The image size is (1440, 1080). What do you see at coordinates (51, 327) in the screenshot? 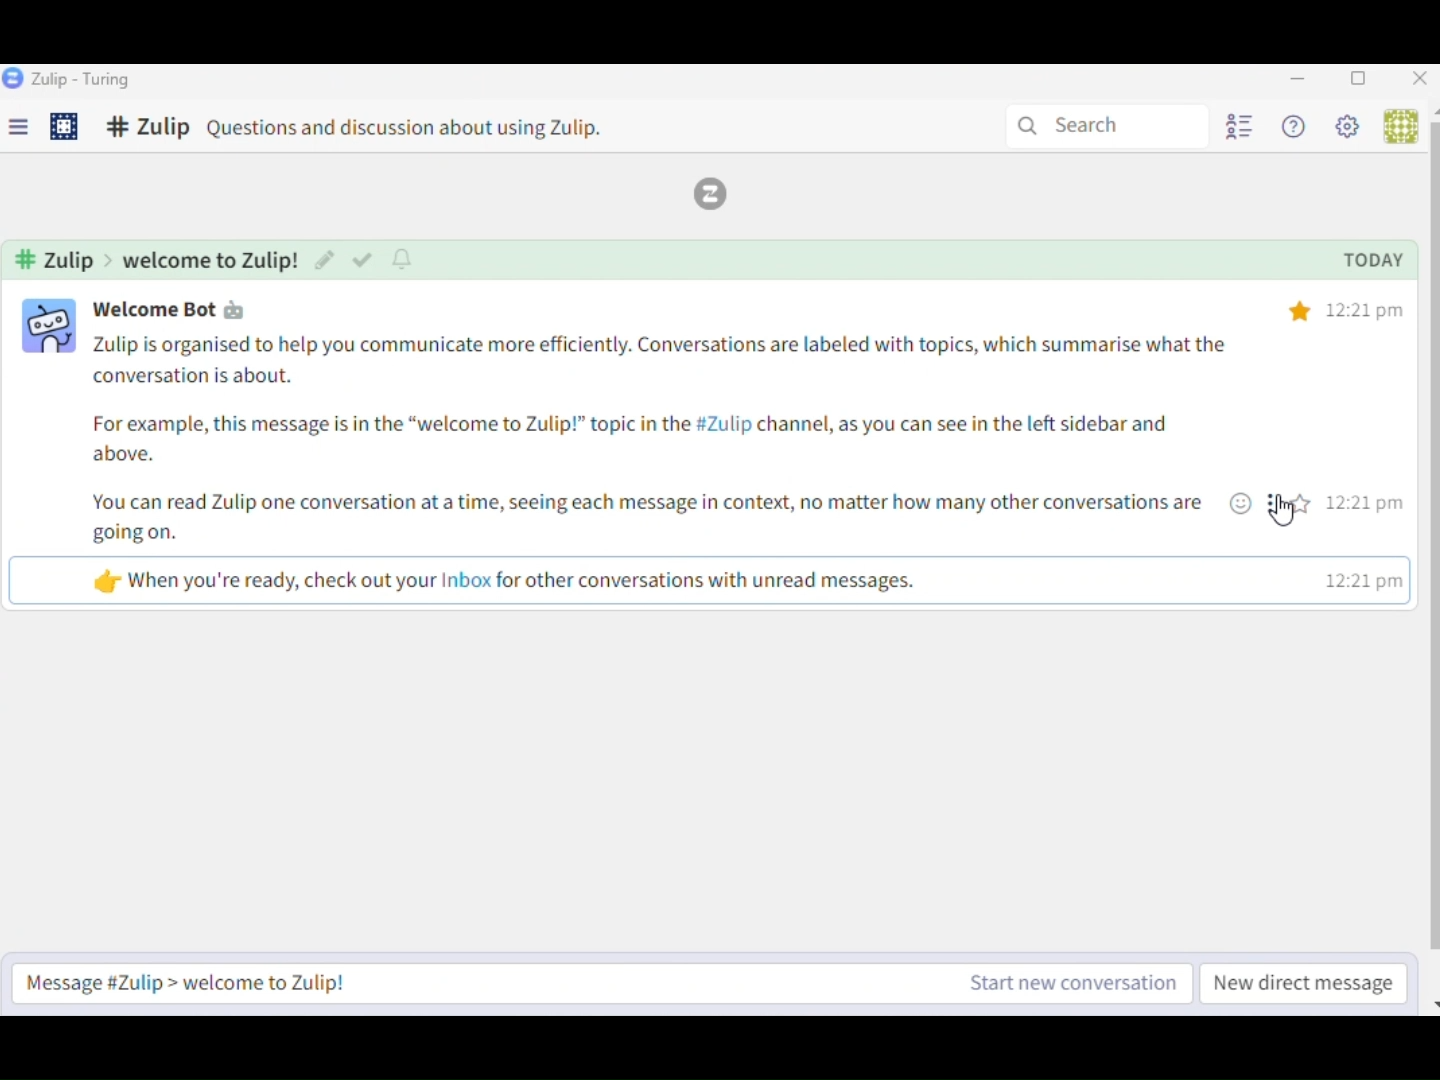
I see `user profile` at bounding box center [51, 327].